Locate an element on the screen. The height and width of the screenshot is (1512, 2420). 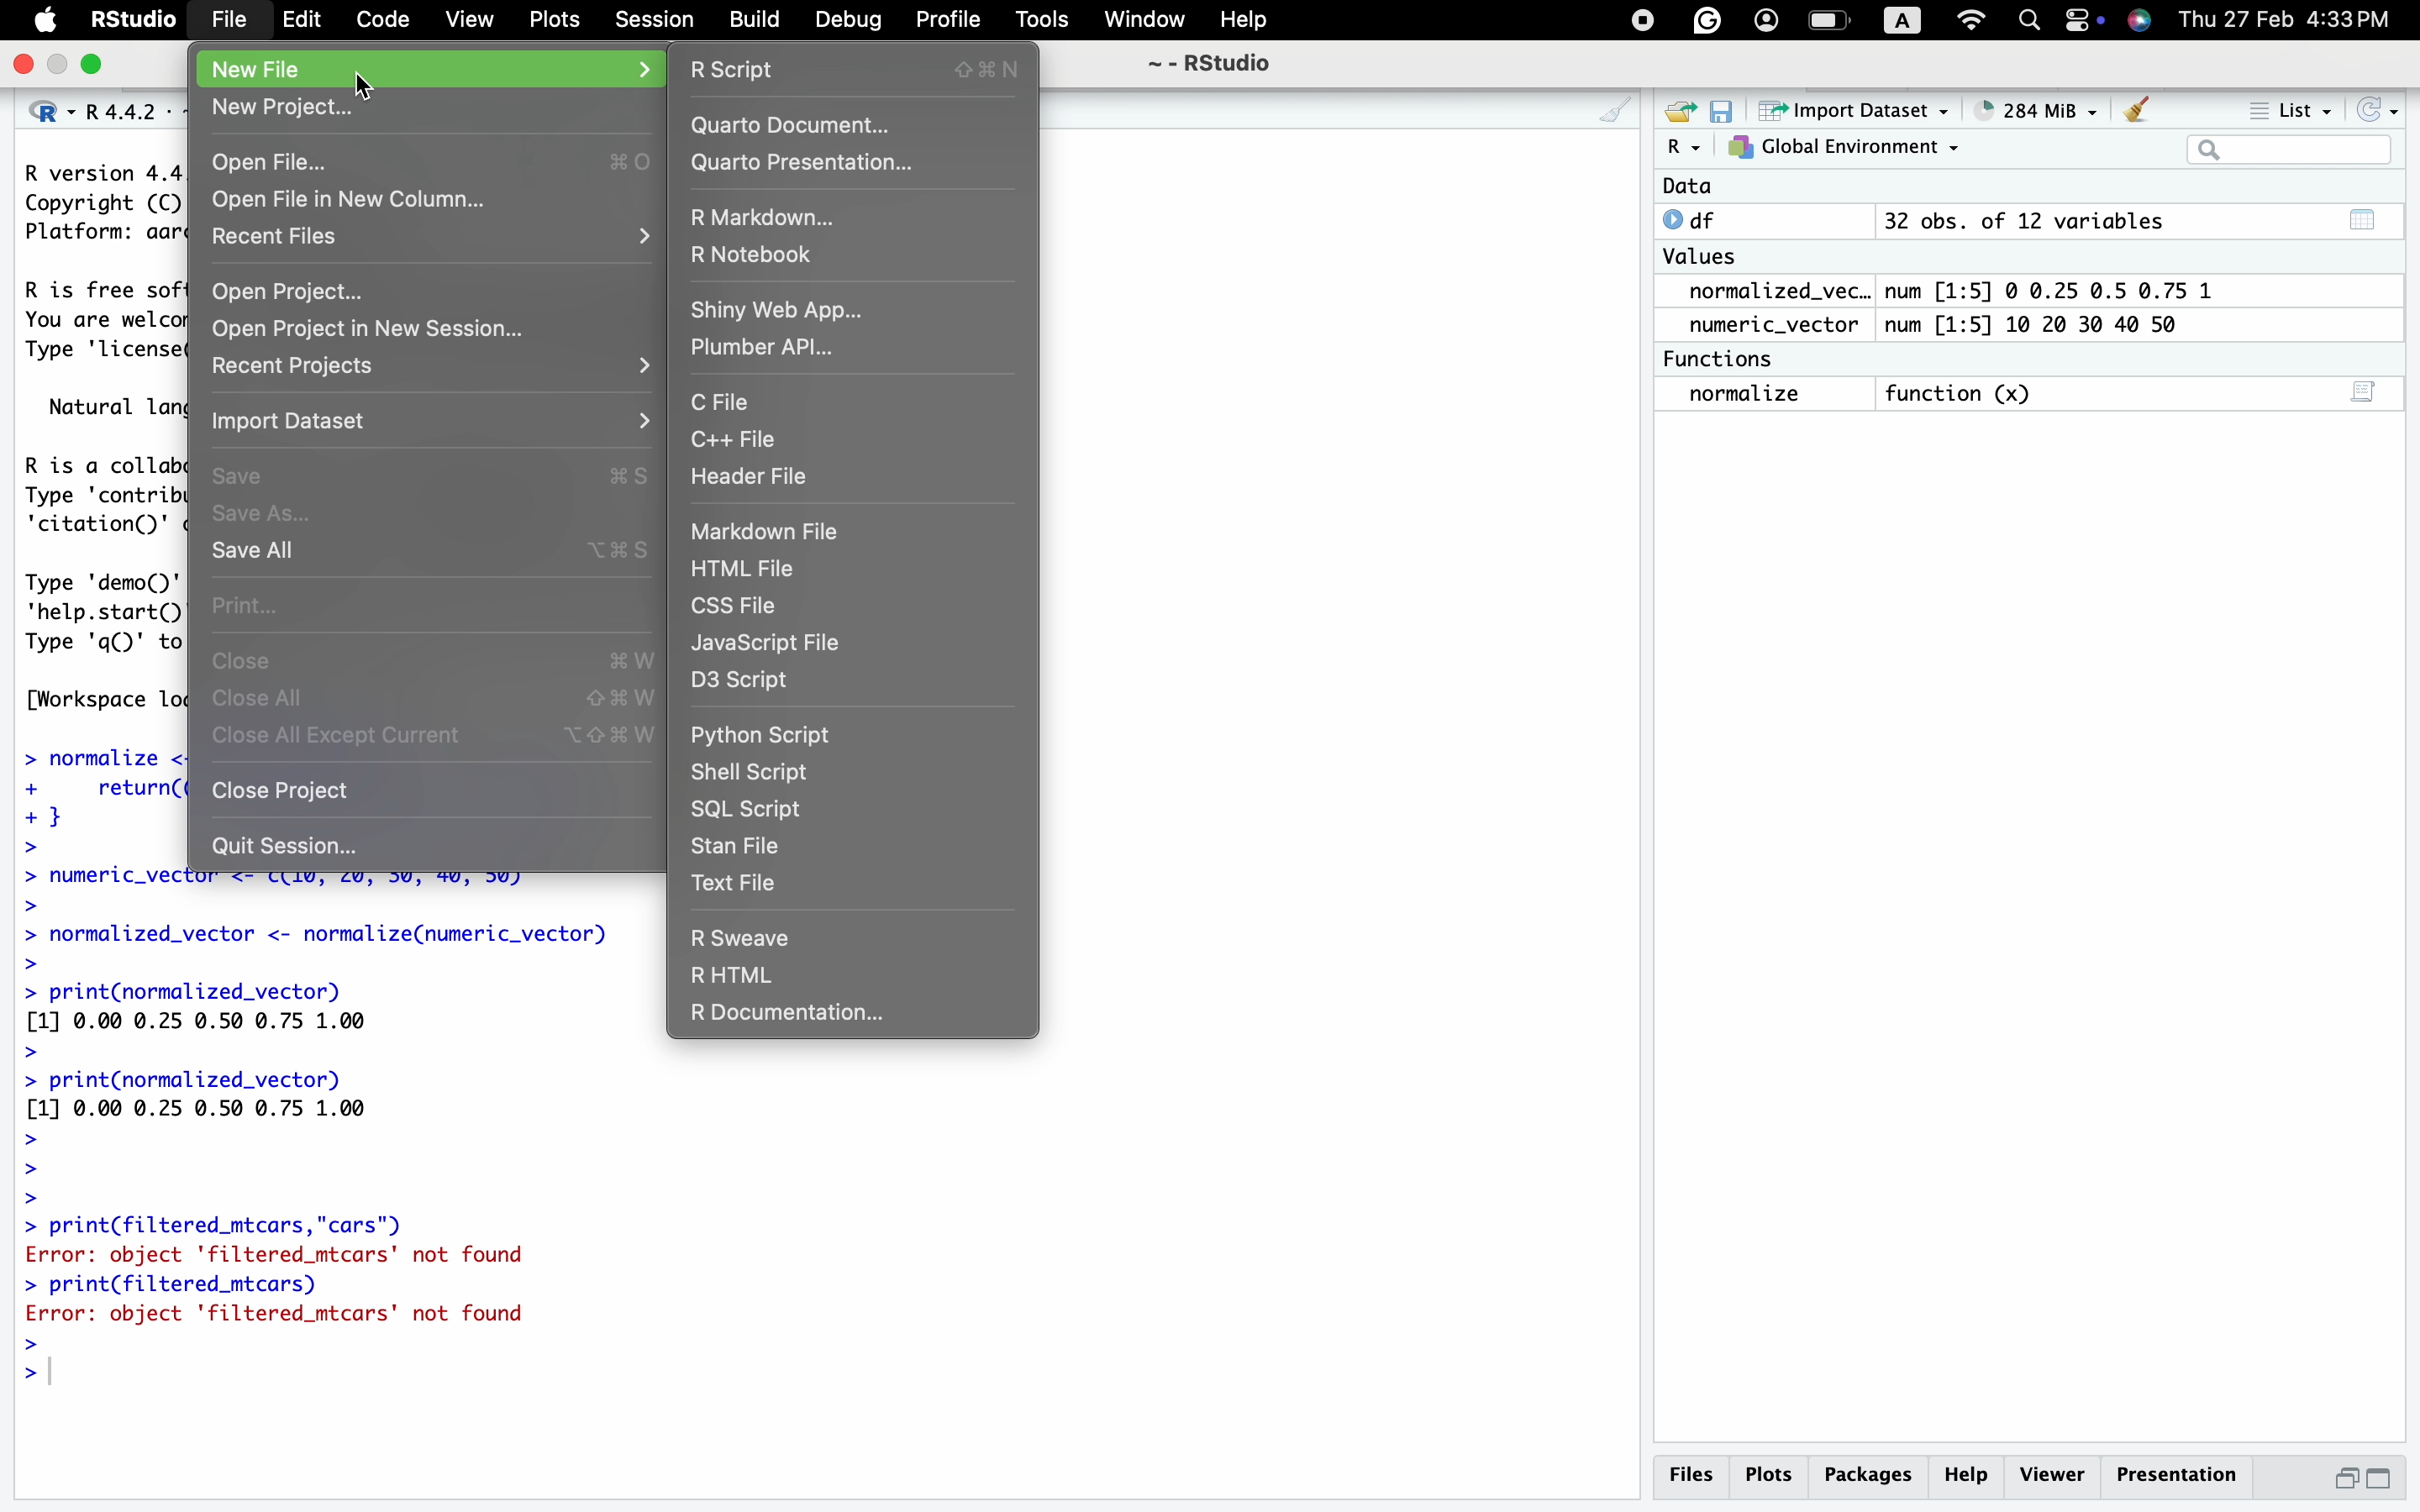
R version 4
Copyright (
Platform: a
R is free s
You are weld
Type 'licen:
Natural 1
R is a coll
Type 'contr
'citation()
Type 'demo(
"help.start
Type 'qaQ)"
[Workspace
> normalize
+ retur
+}
> is located at coordinates (91, 511).